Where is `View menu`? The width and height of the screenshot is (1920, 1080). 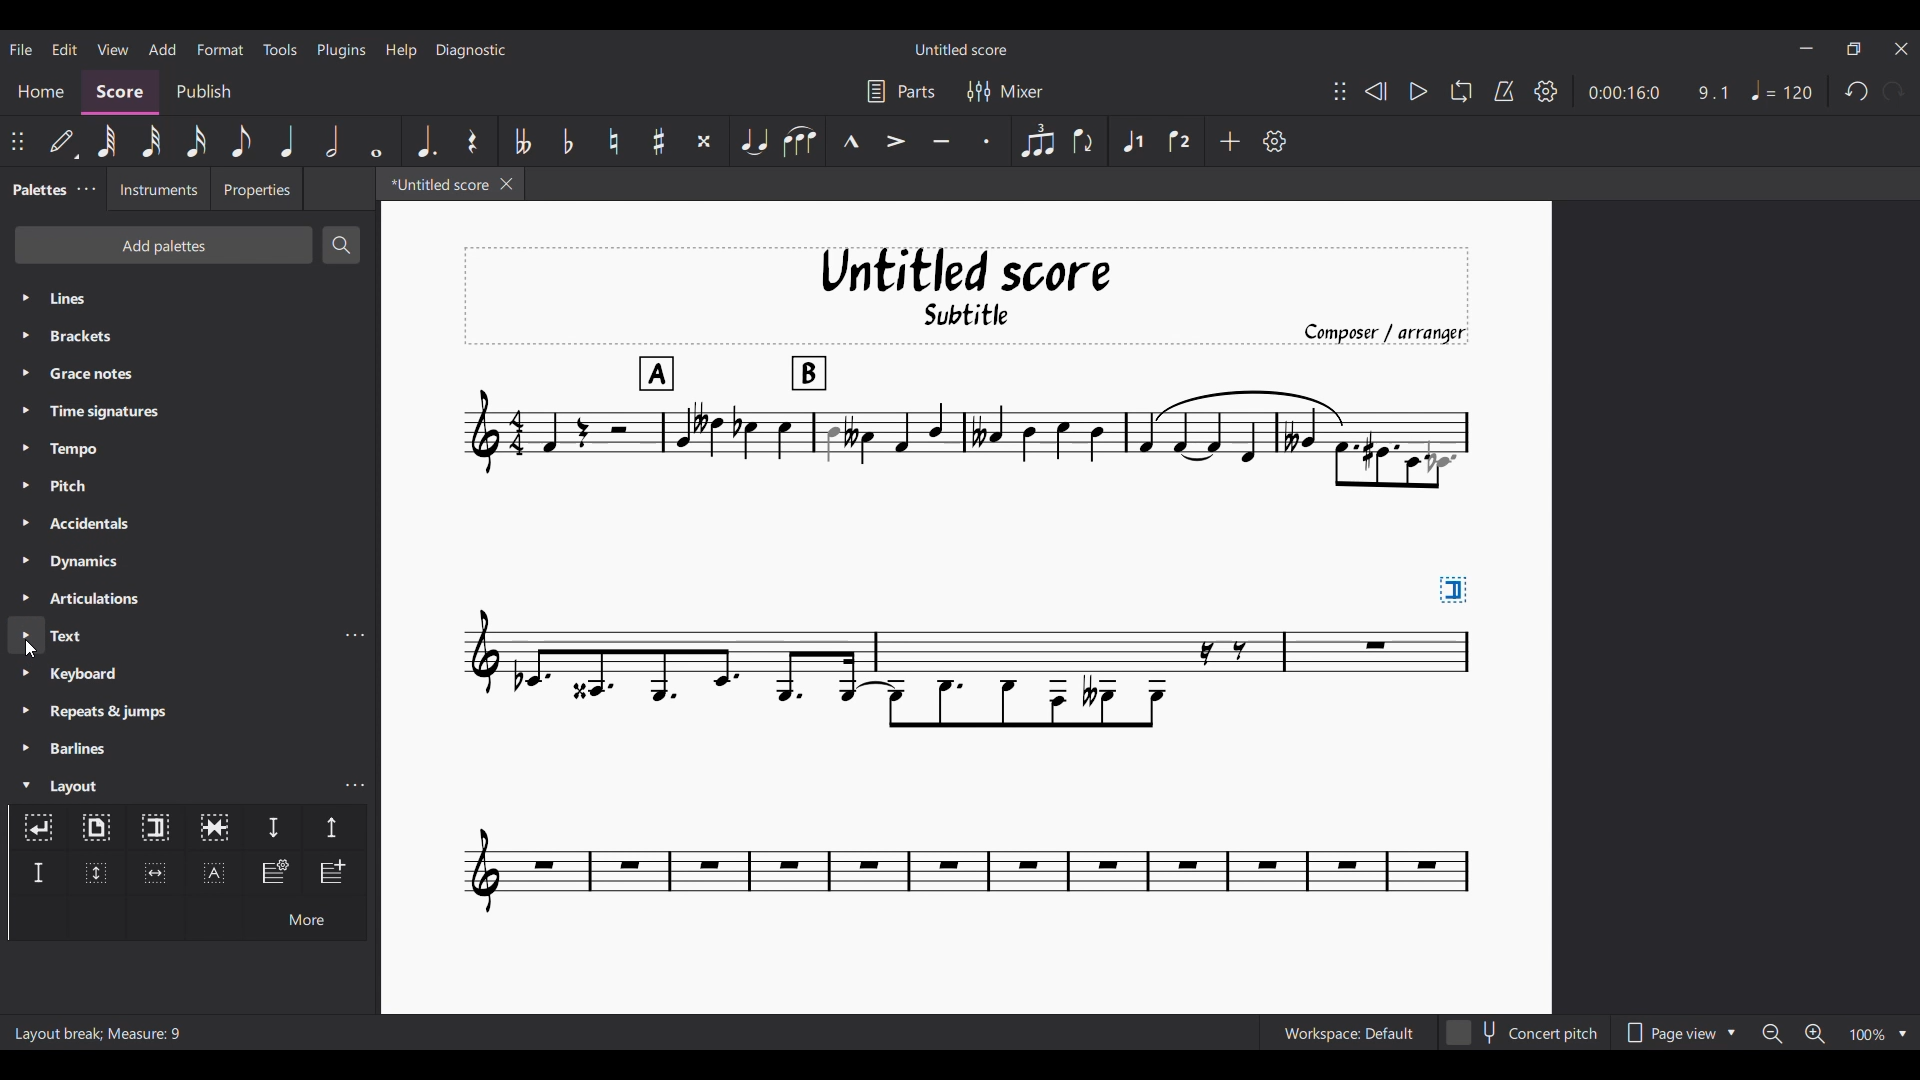
View menu is located at coordinates (113, 50).